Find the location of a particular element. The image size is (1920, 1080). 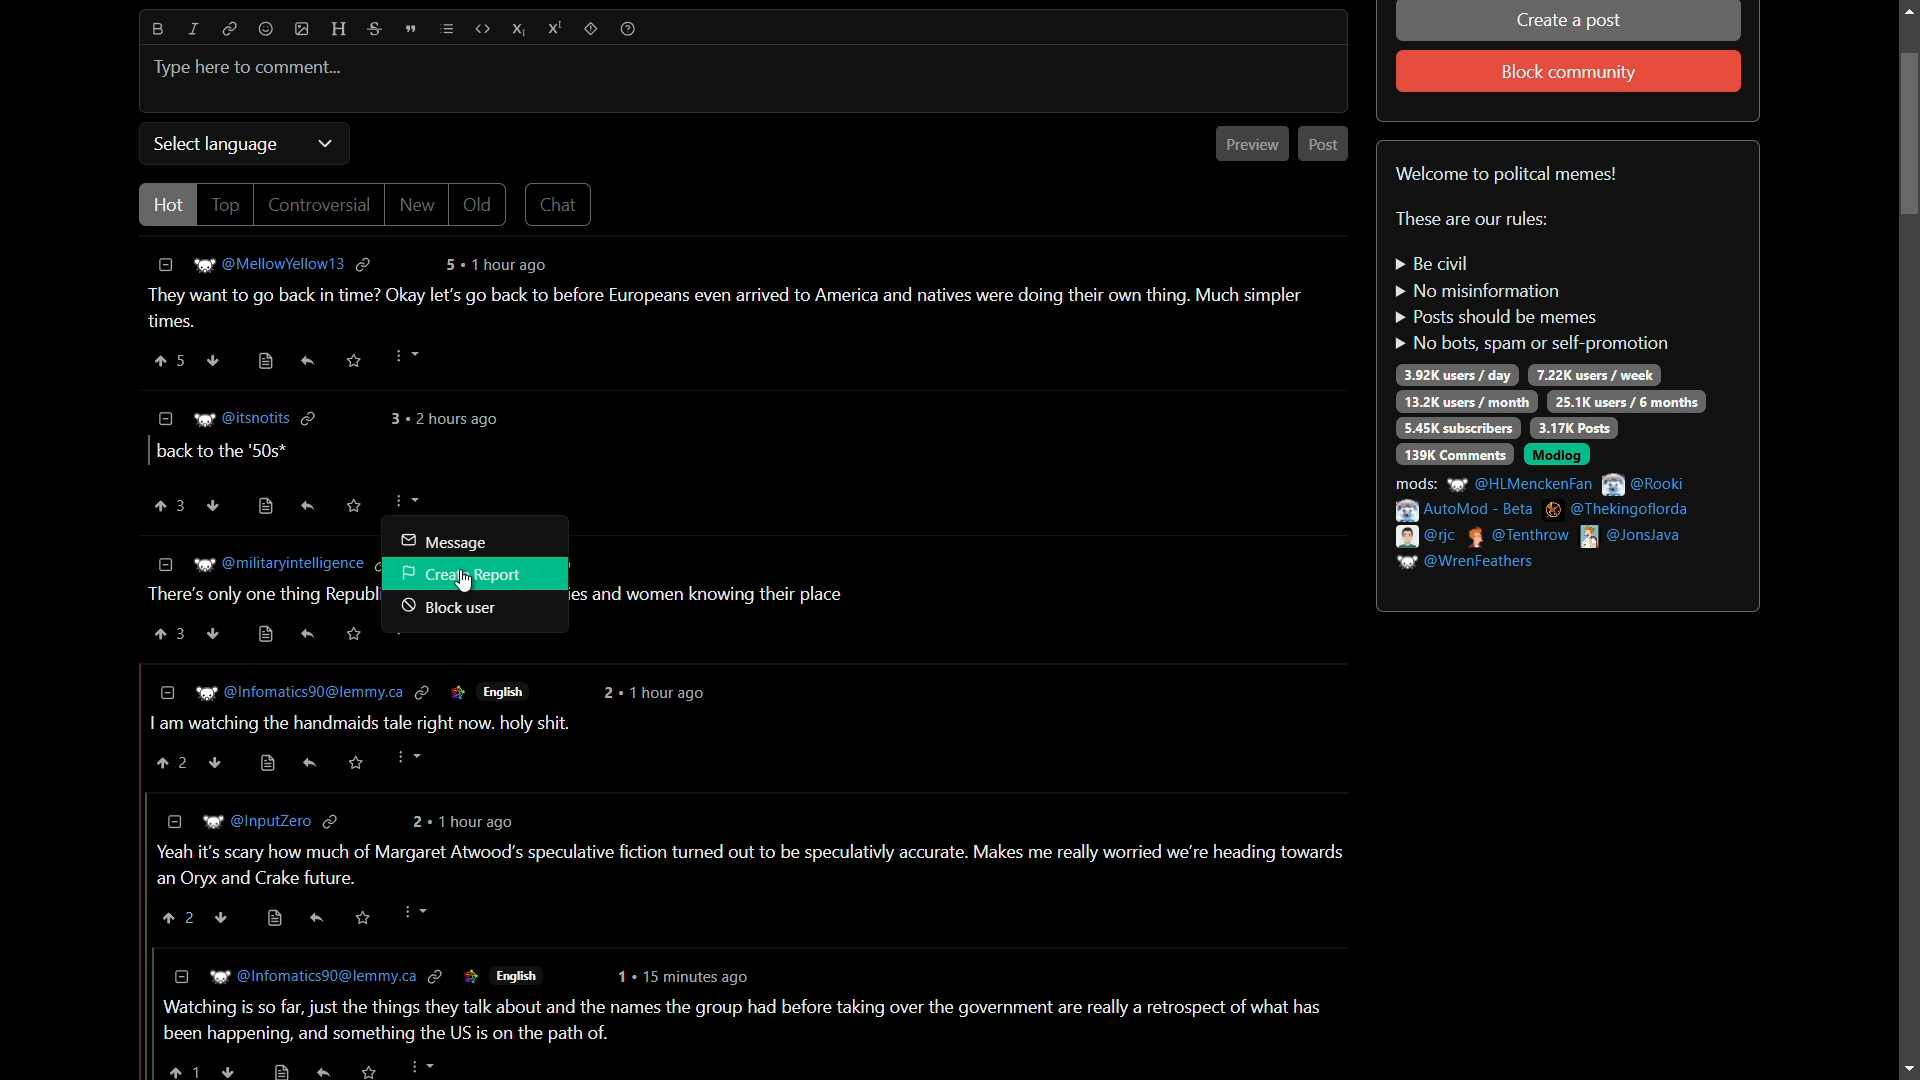

less information is located at coordinates (166, 417).